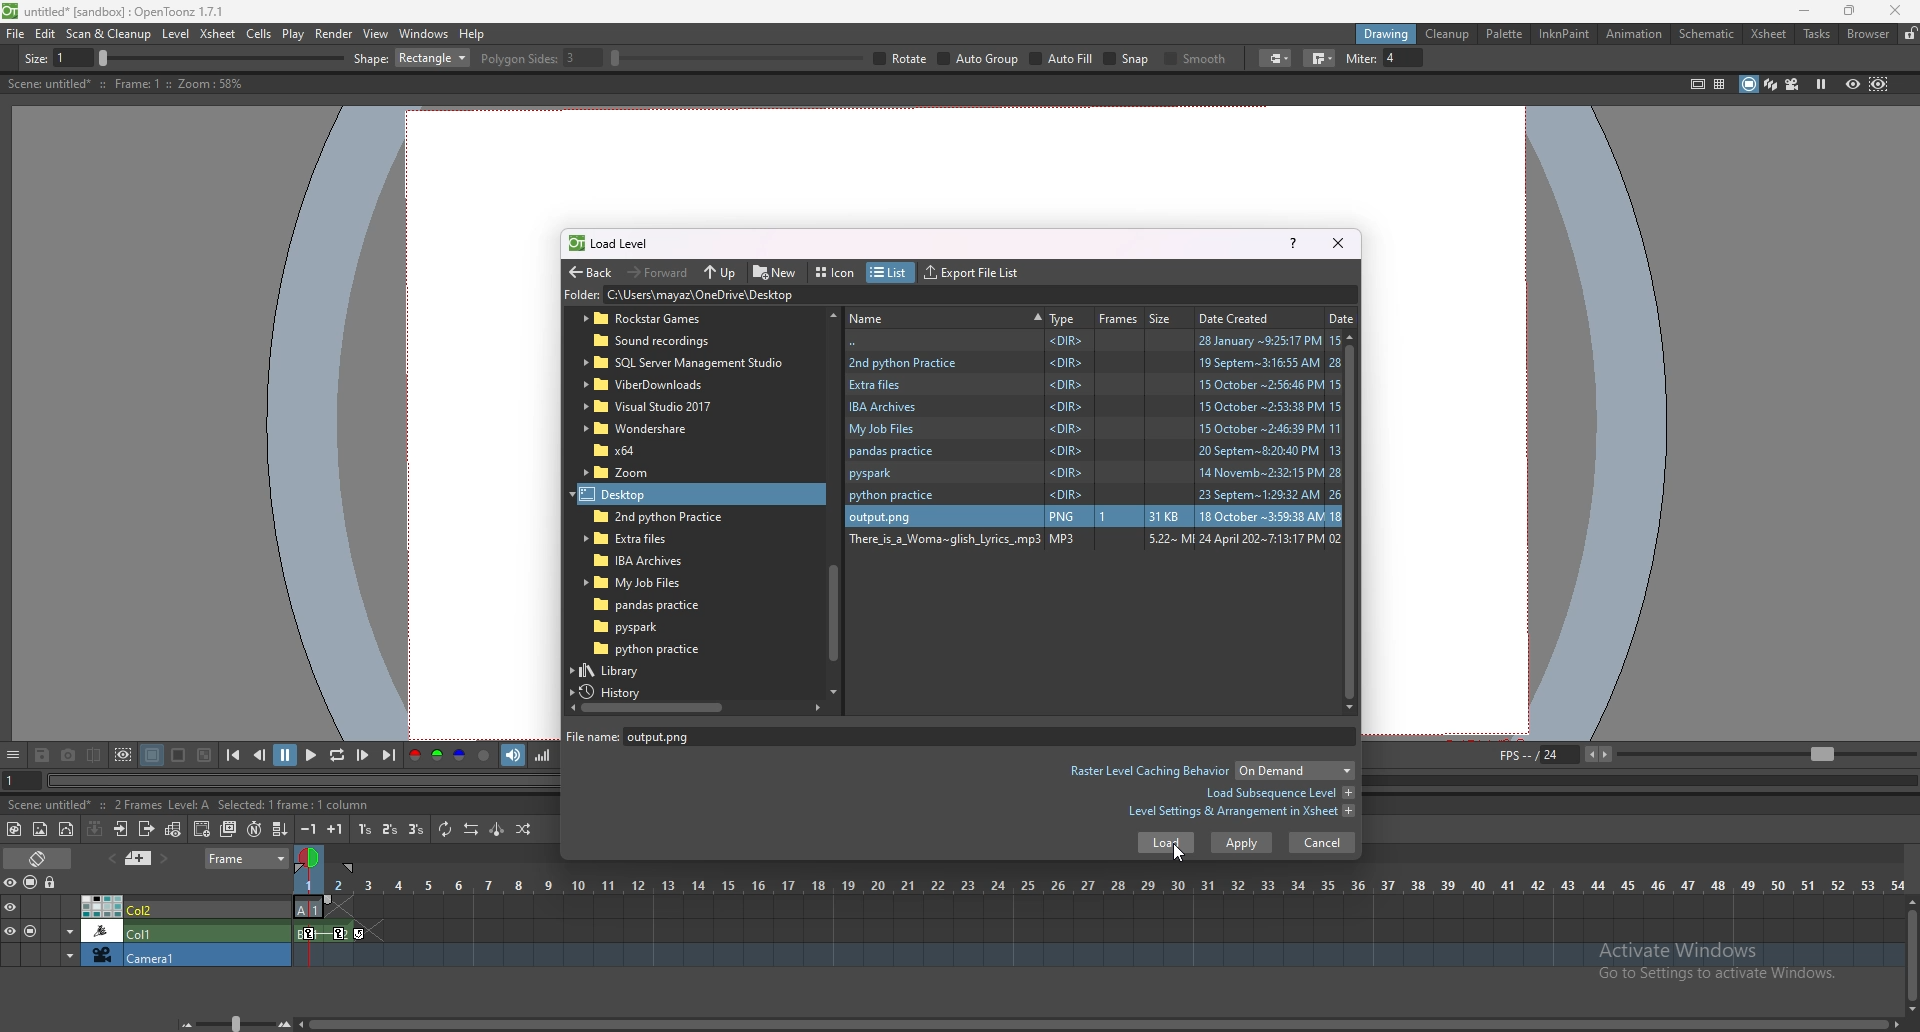  Describe the element at coordinates (641, 558) in the screenshot. I see `folder` at that location.